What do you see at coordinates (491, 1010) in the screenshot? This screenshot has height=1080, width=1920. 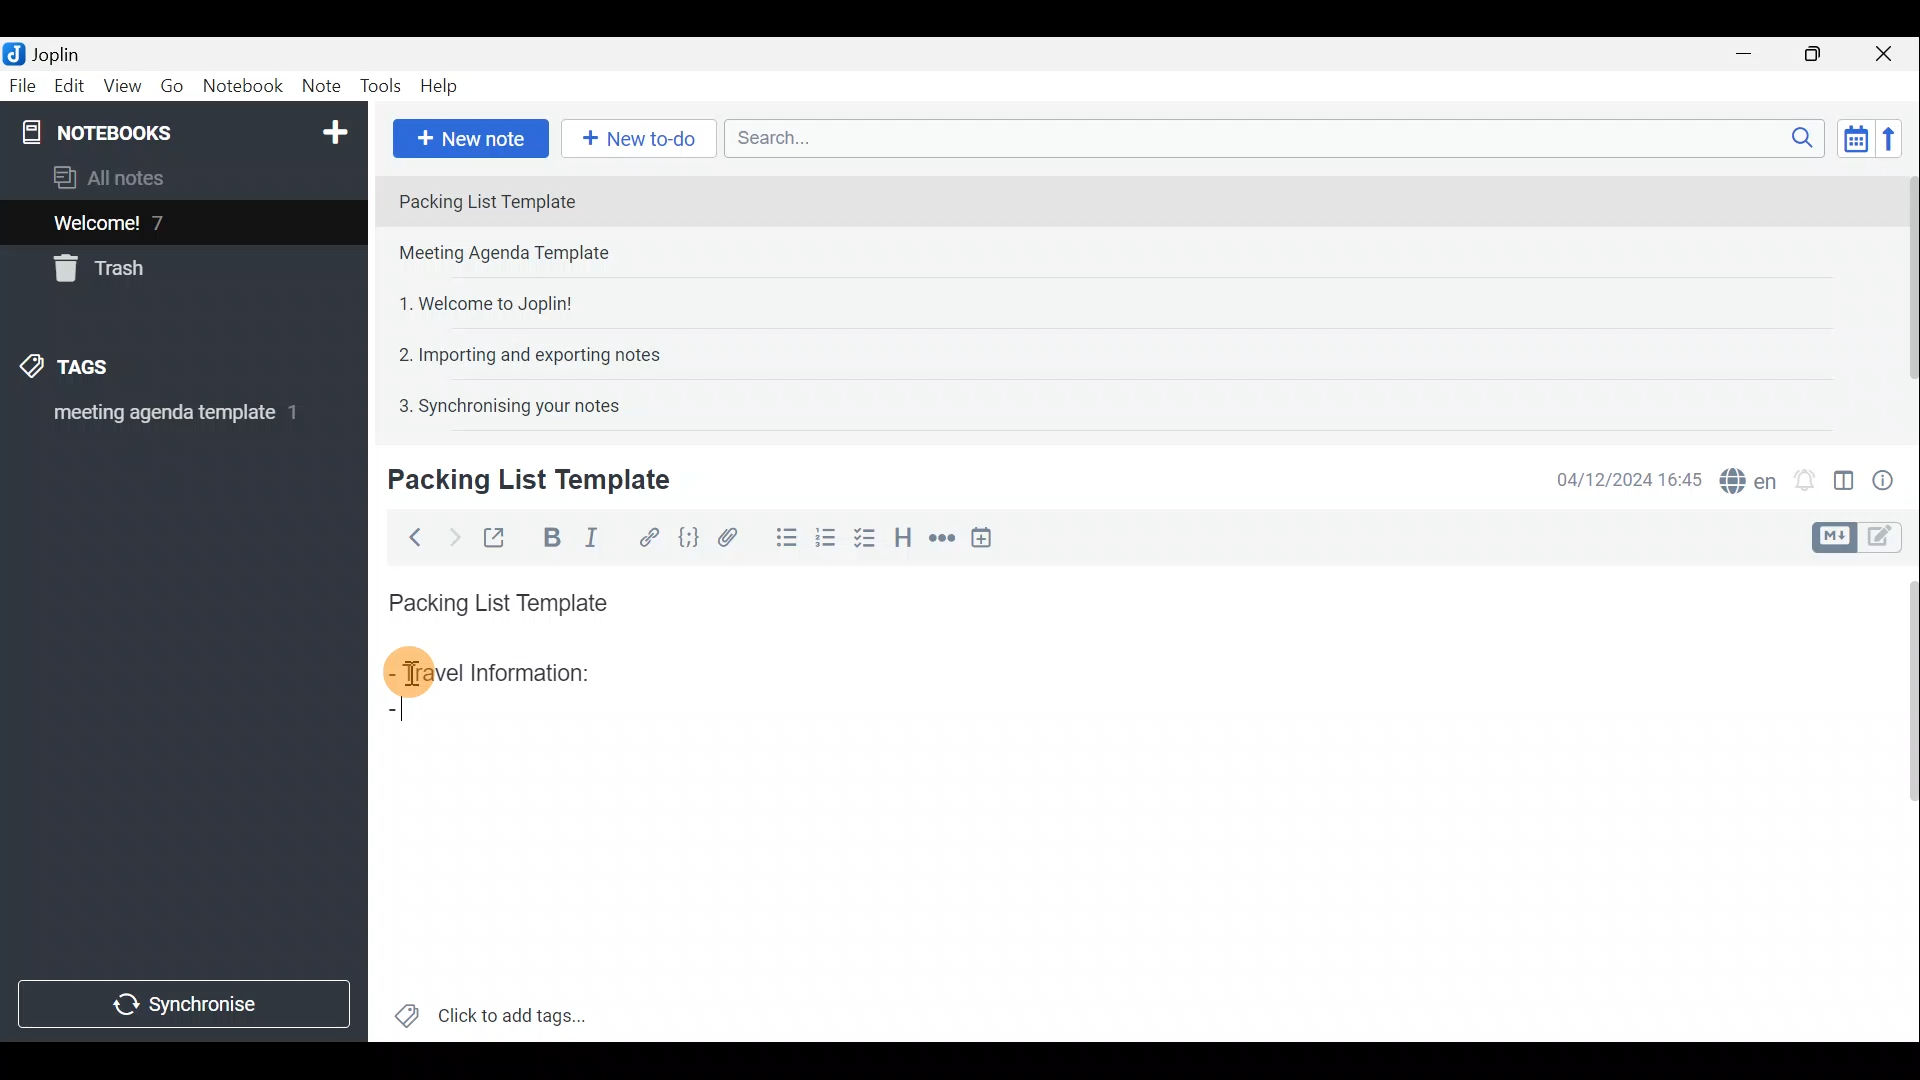 I see `Click to add tags` at bounding box center [491, 1010].